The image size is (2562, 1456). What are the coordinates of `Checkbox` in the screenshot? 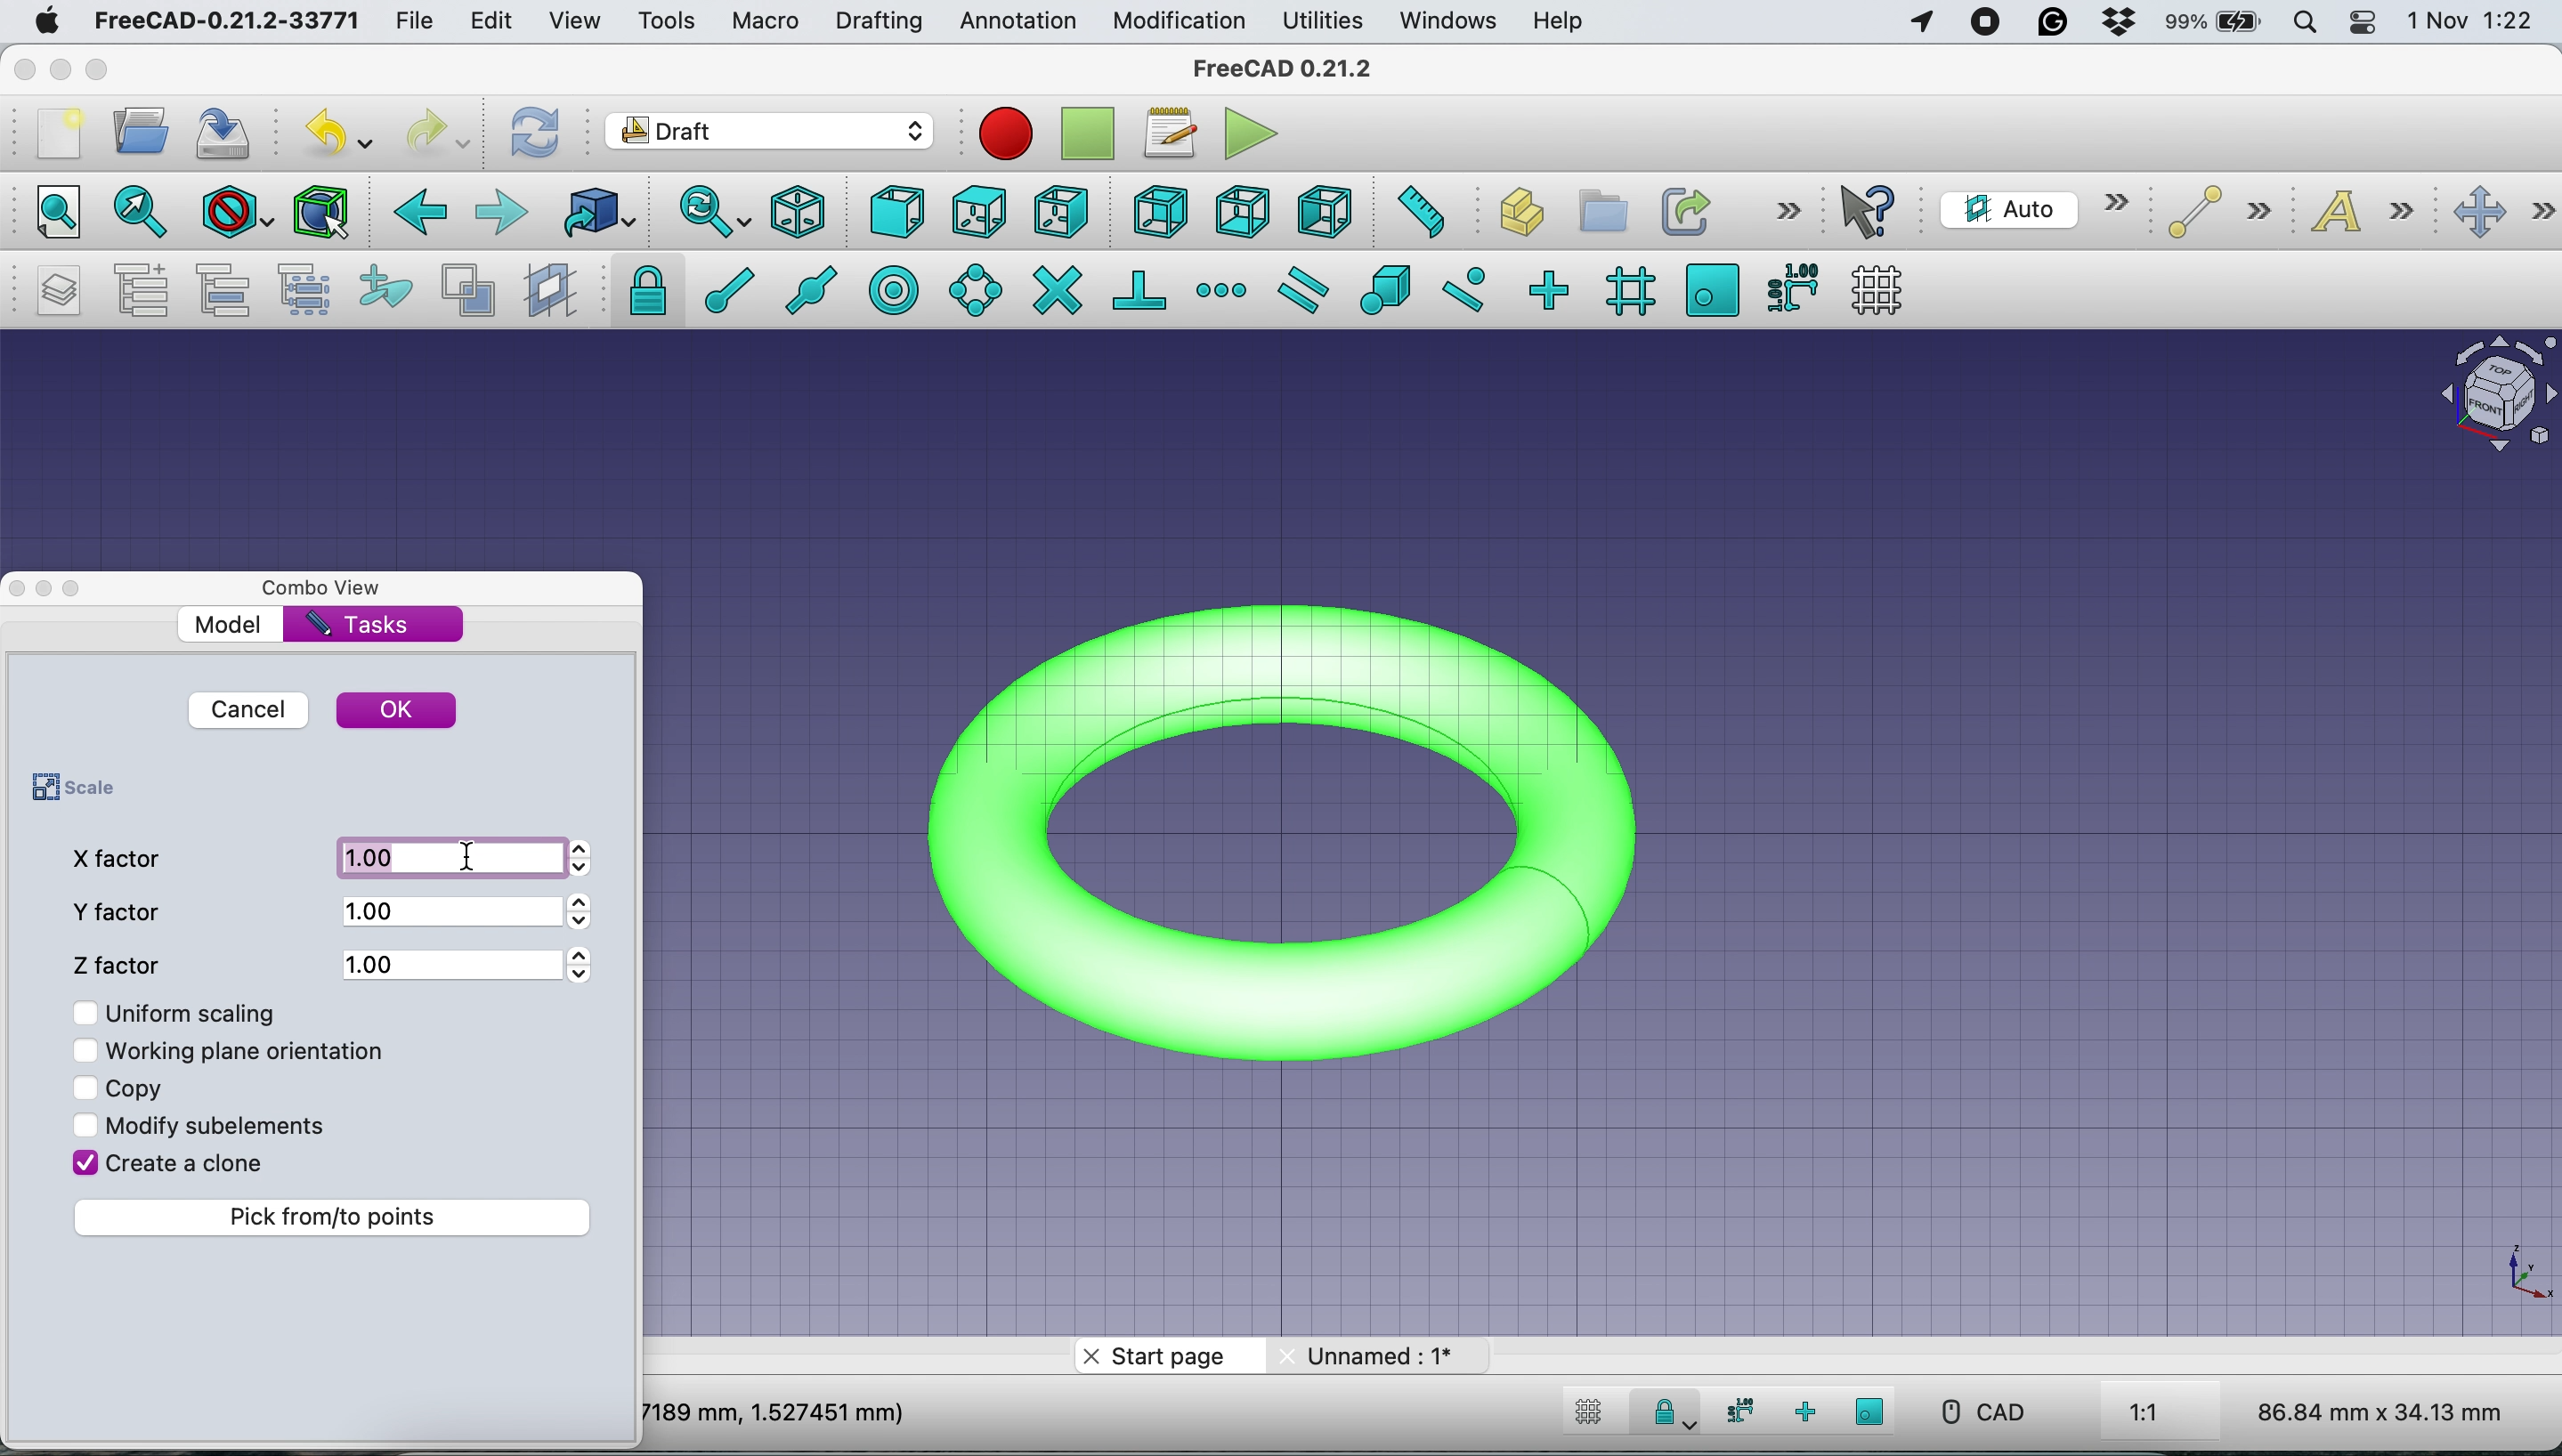 It's located at (84, 1126).